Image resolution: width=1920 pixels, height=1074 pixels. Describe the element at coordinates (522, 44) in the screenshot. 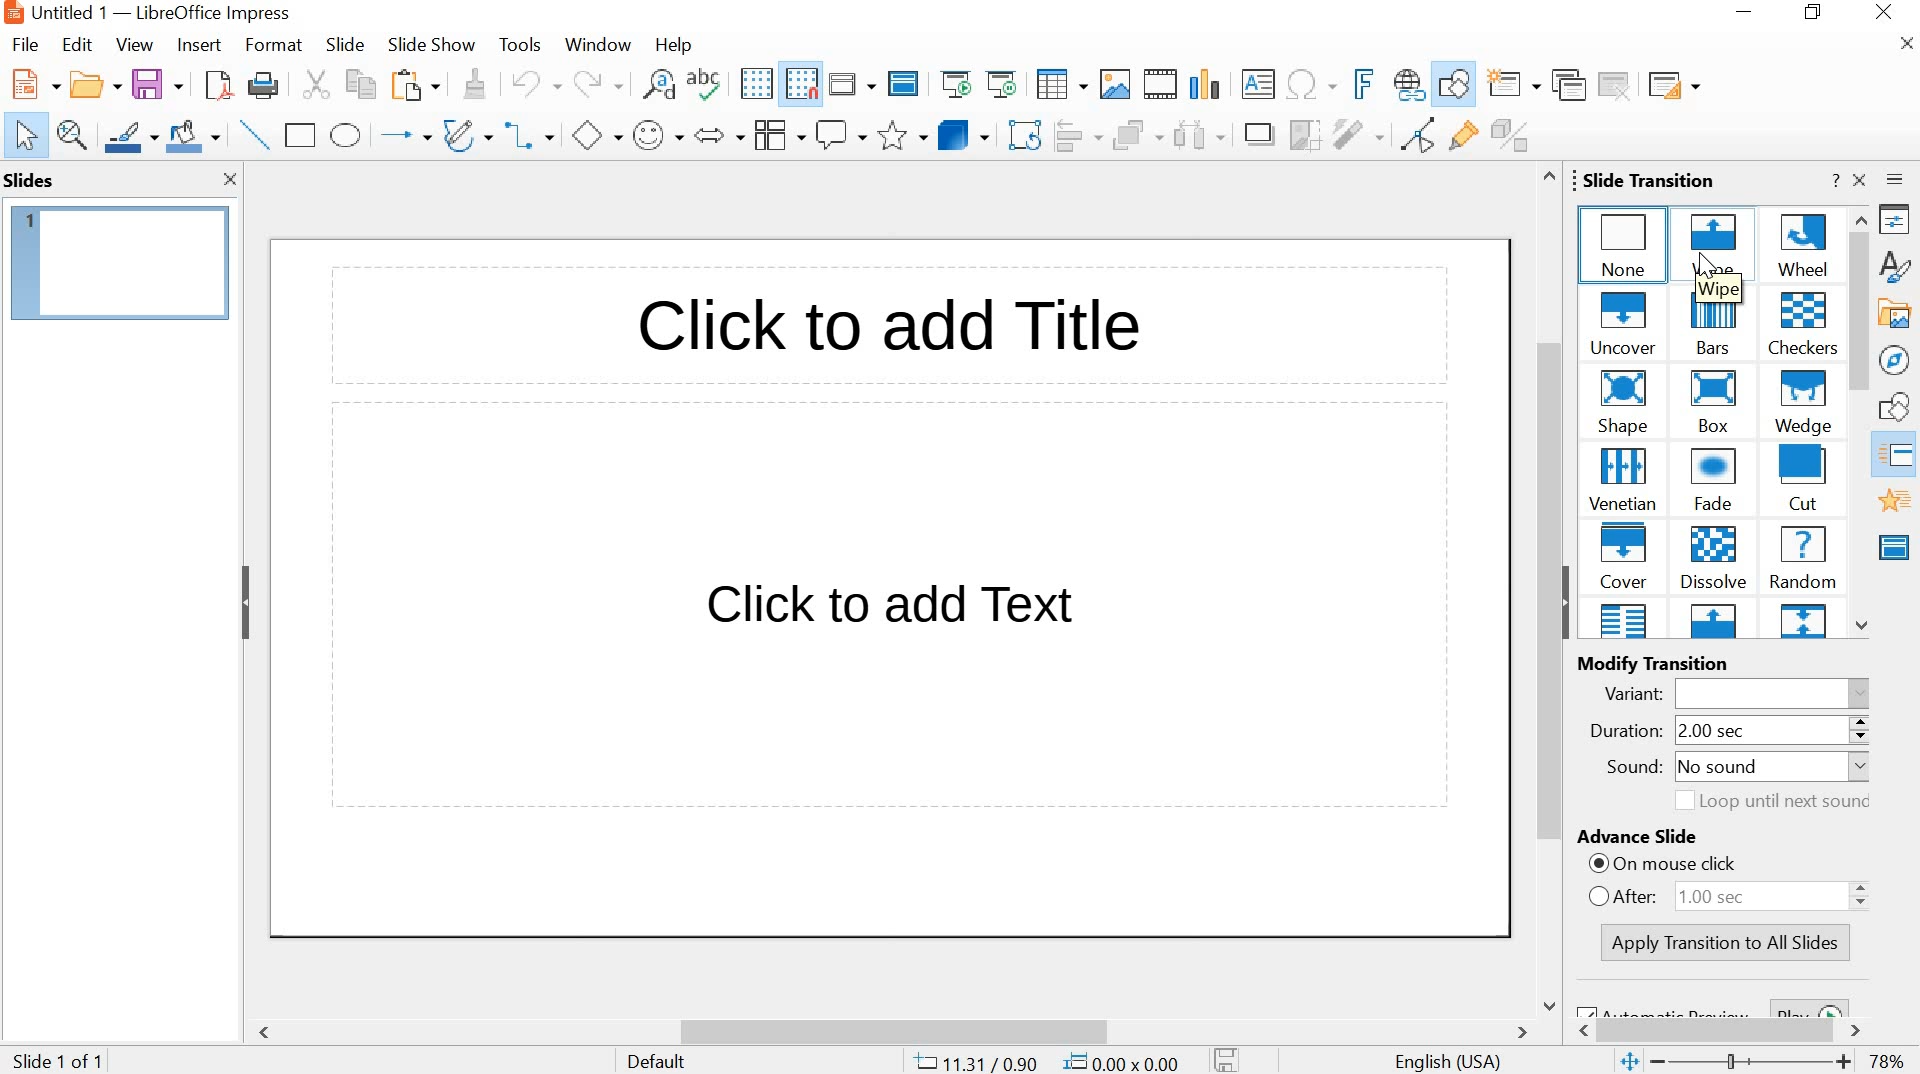

I see `TOOLS` at that location.